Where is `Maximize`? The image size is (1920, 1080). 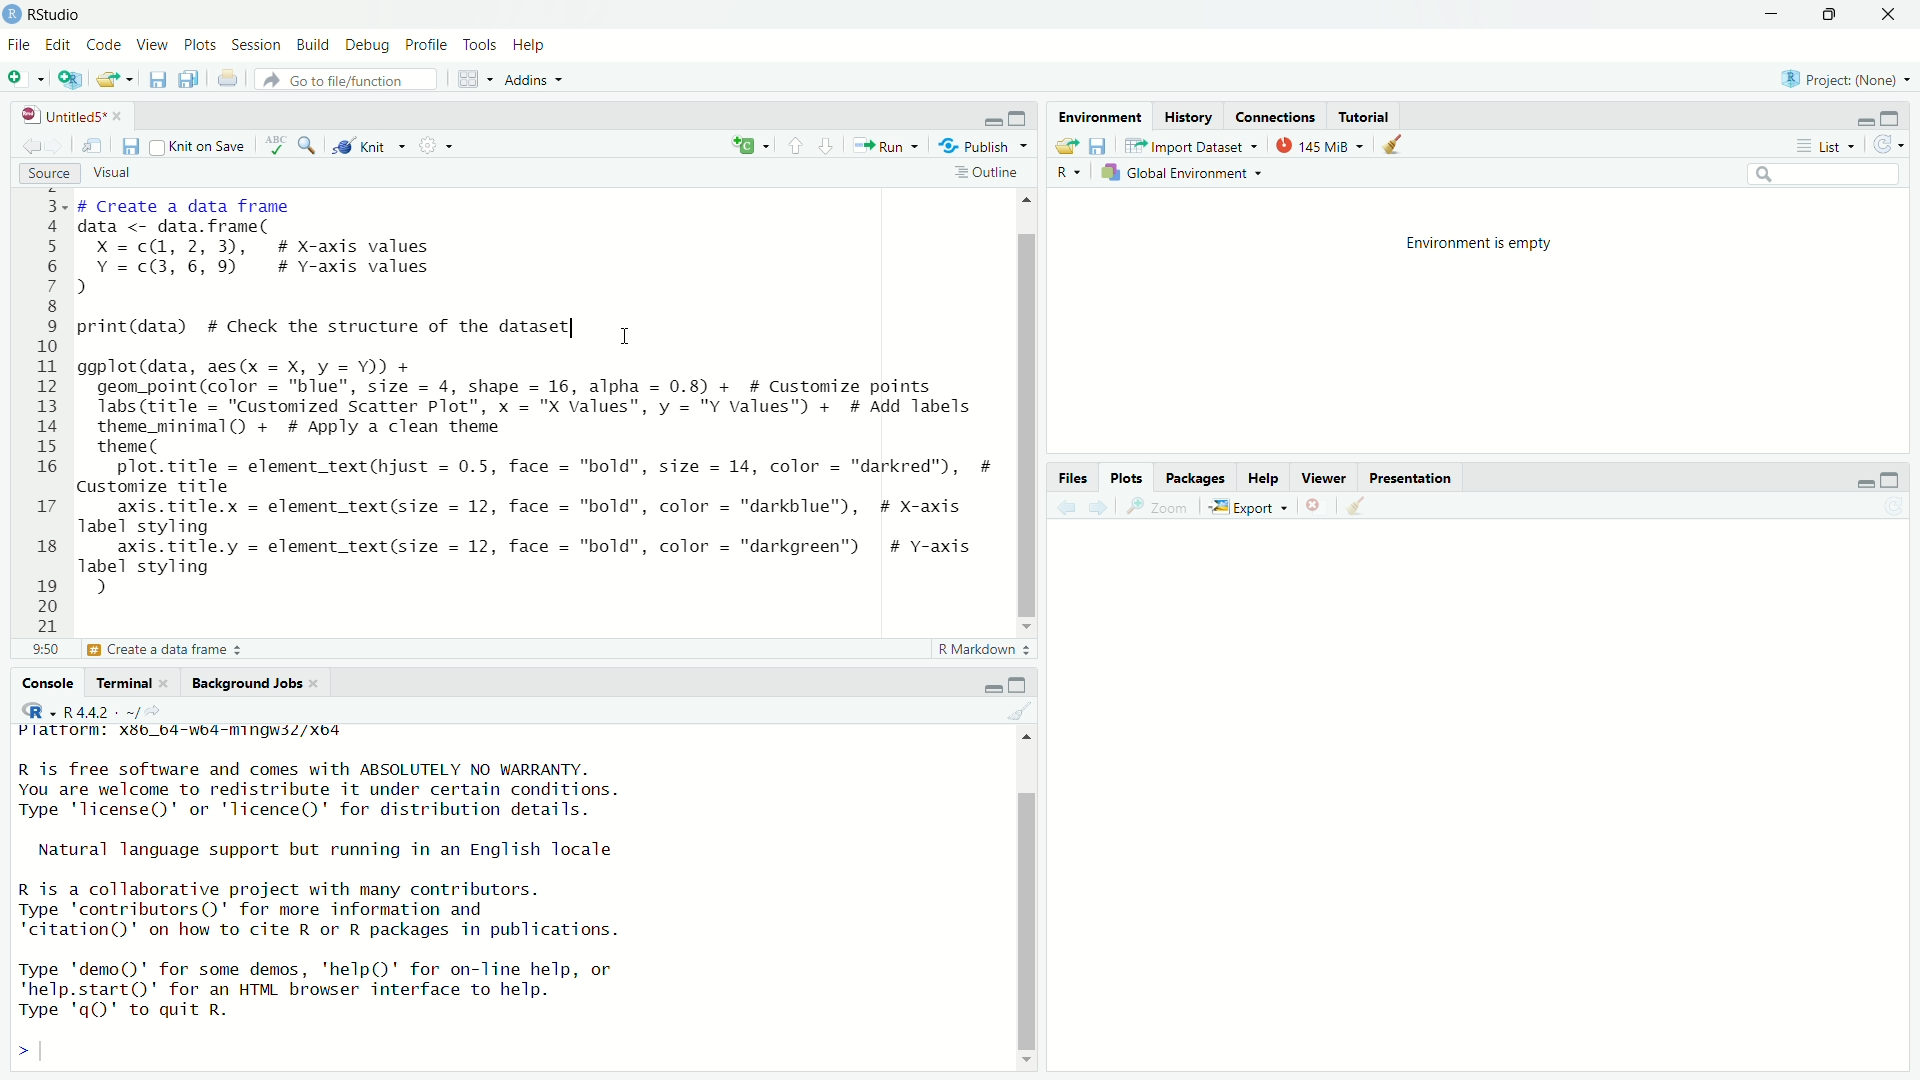 Maximize is located at coordinates (1891, 481).